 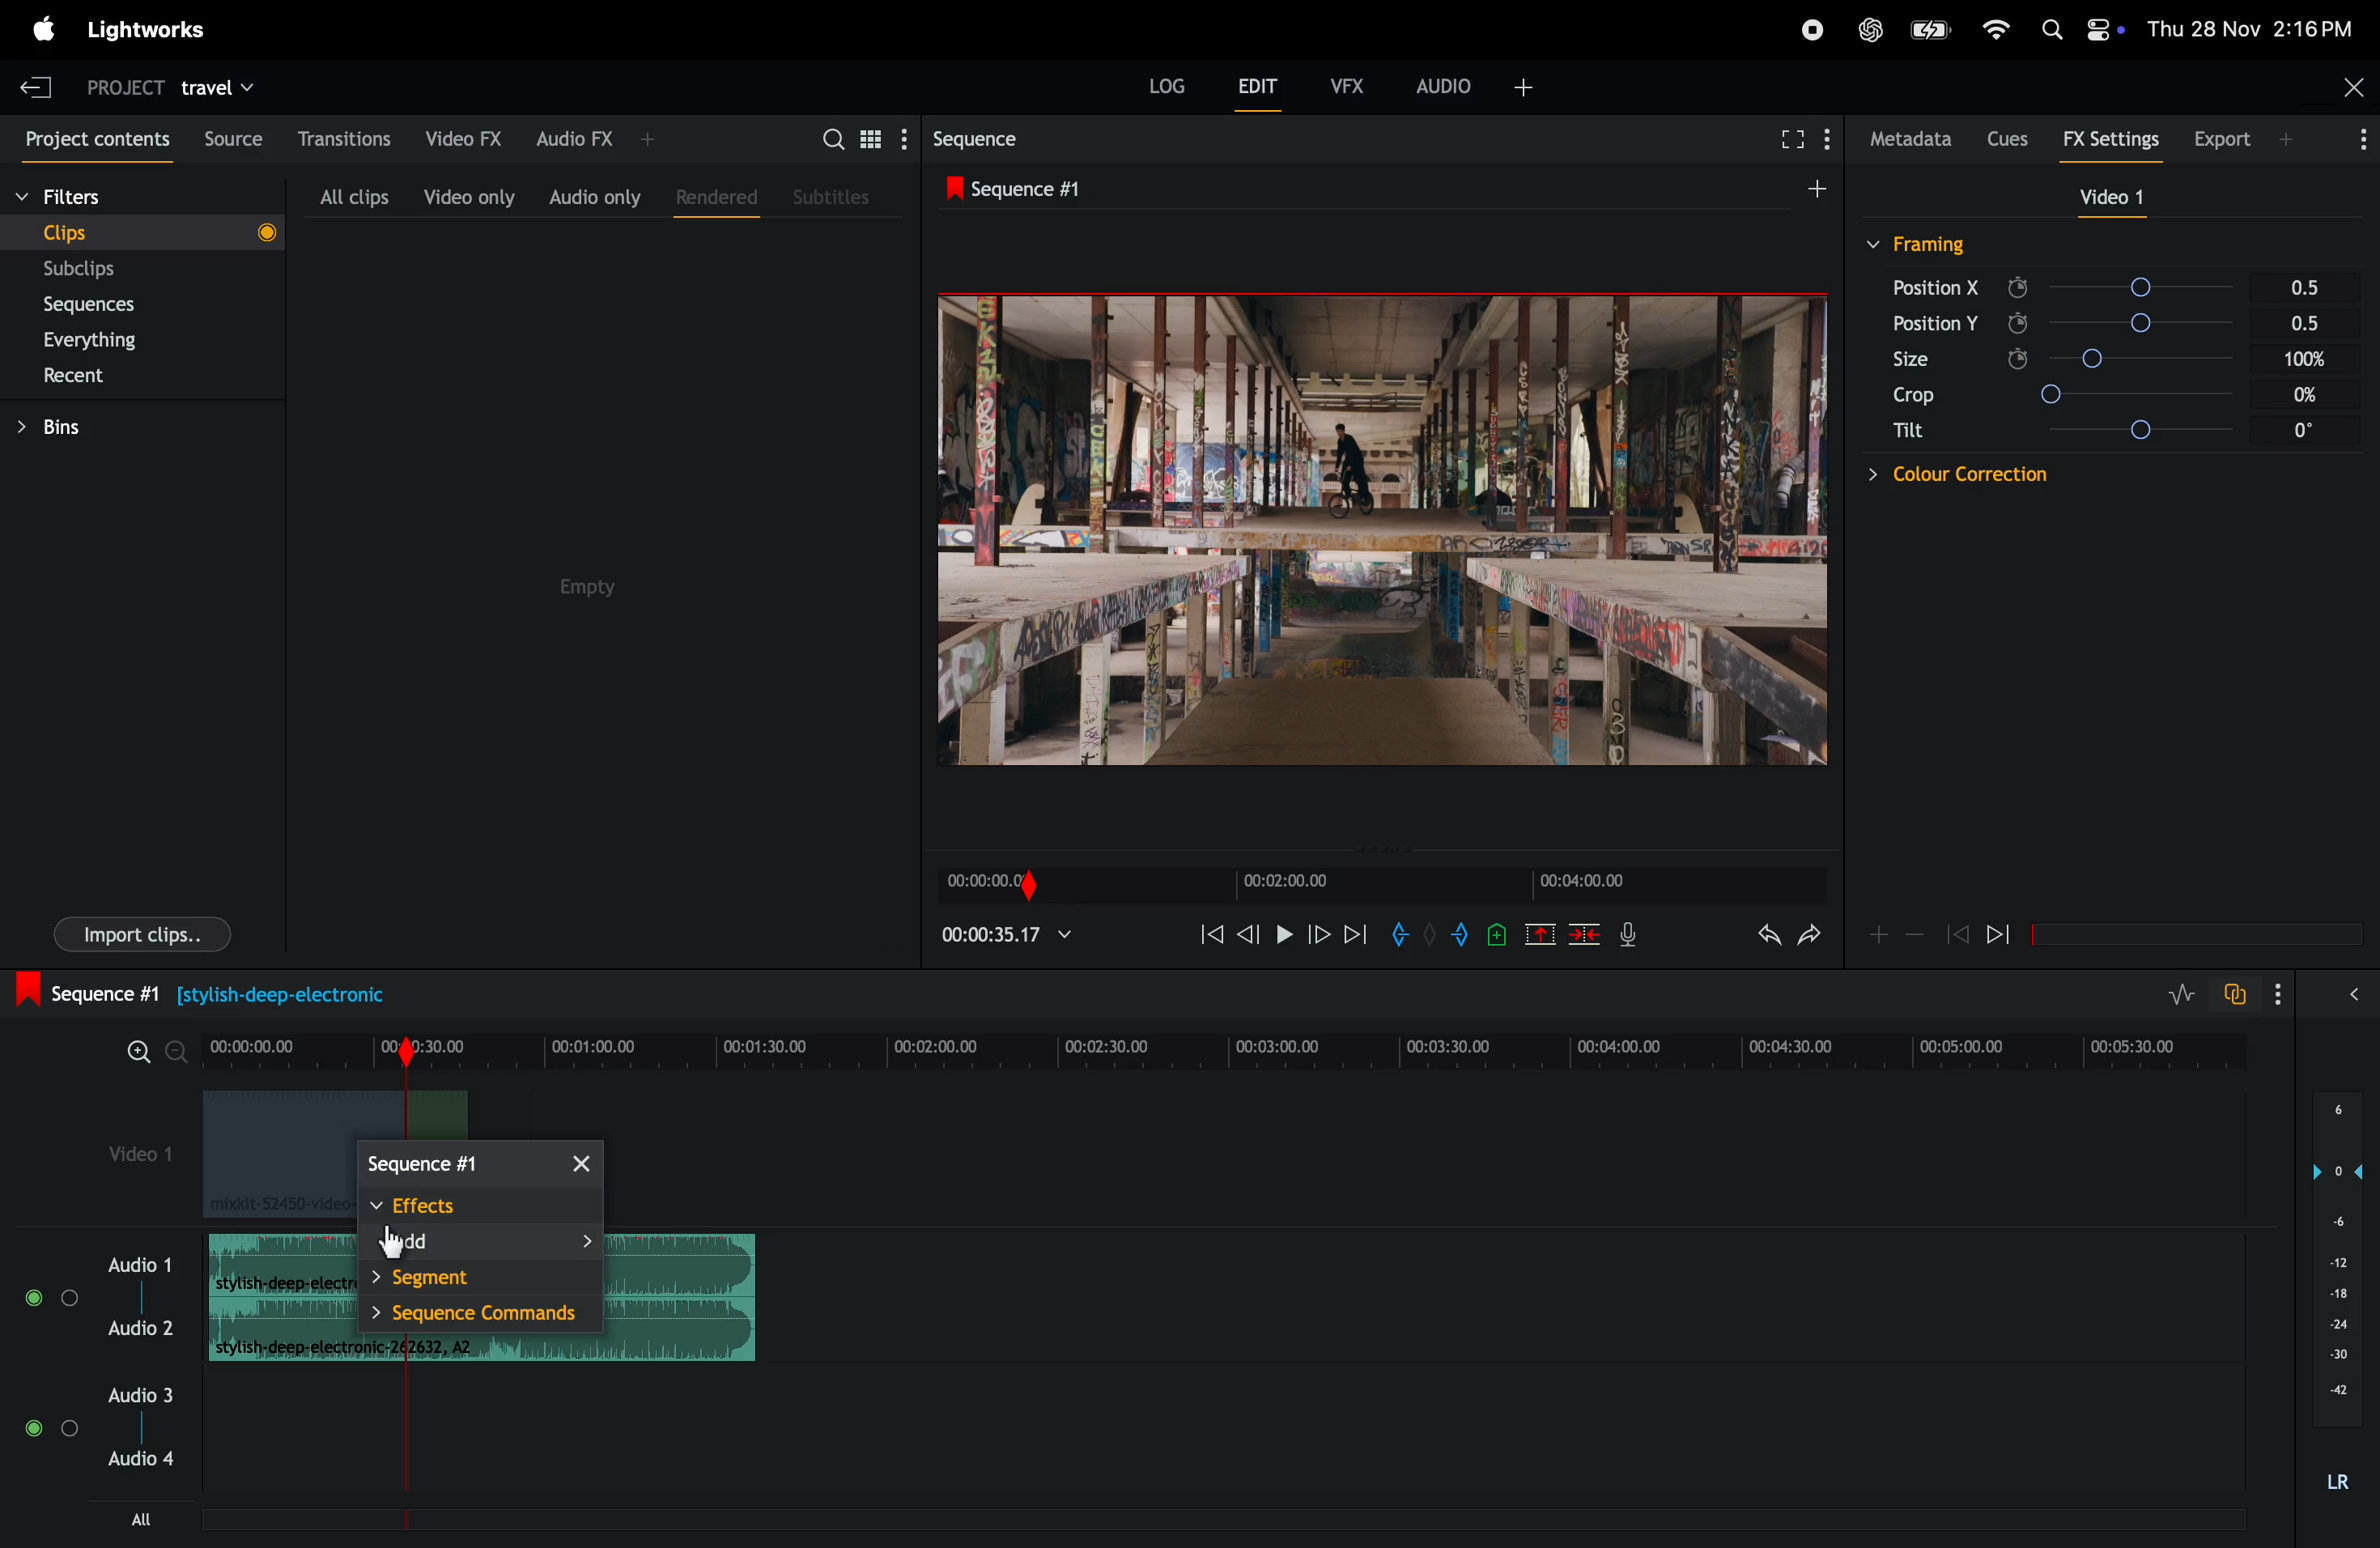 I want to click on size, so click(x=1927, y=359).